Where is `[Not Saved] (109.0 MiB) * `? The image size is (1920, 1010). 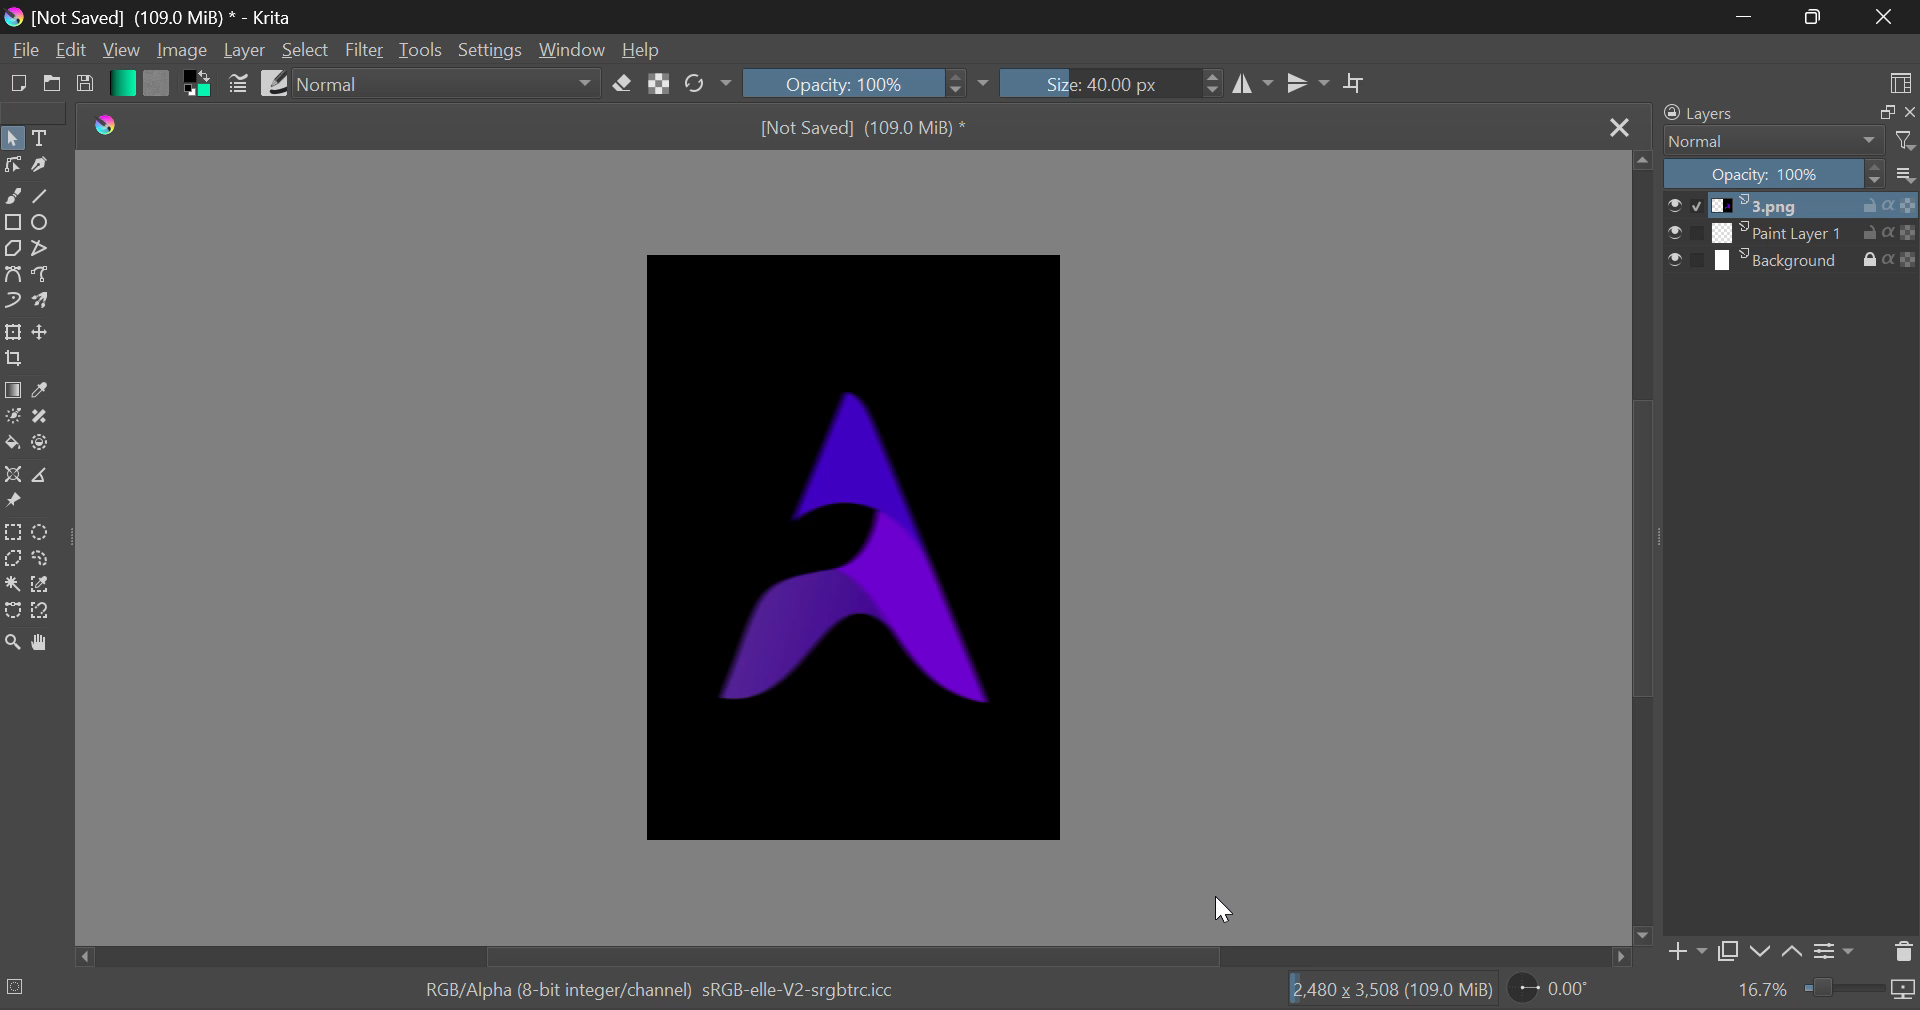 [Not Saved] (109.0 MiB) *  is located at coordinates (869, 125).